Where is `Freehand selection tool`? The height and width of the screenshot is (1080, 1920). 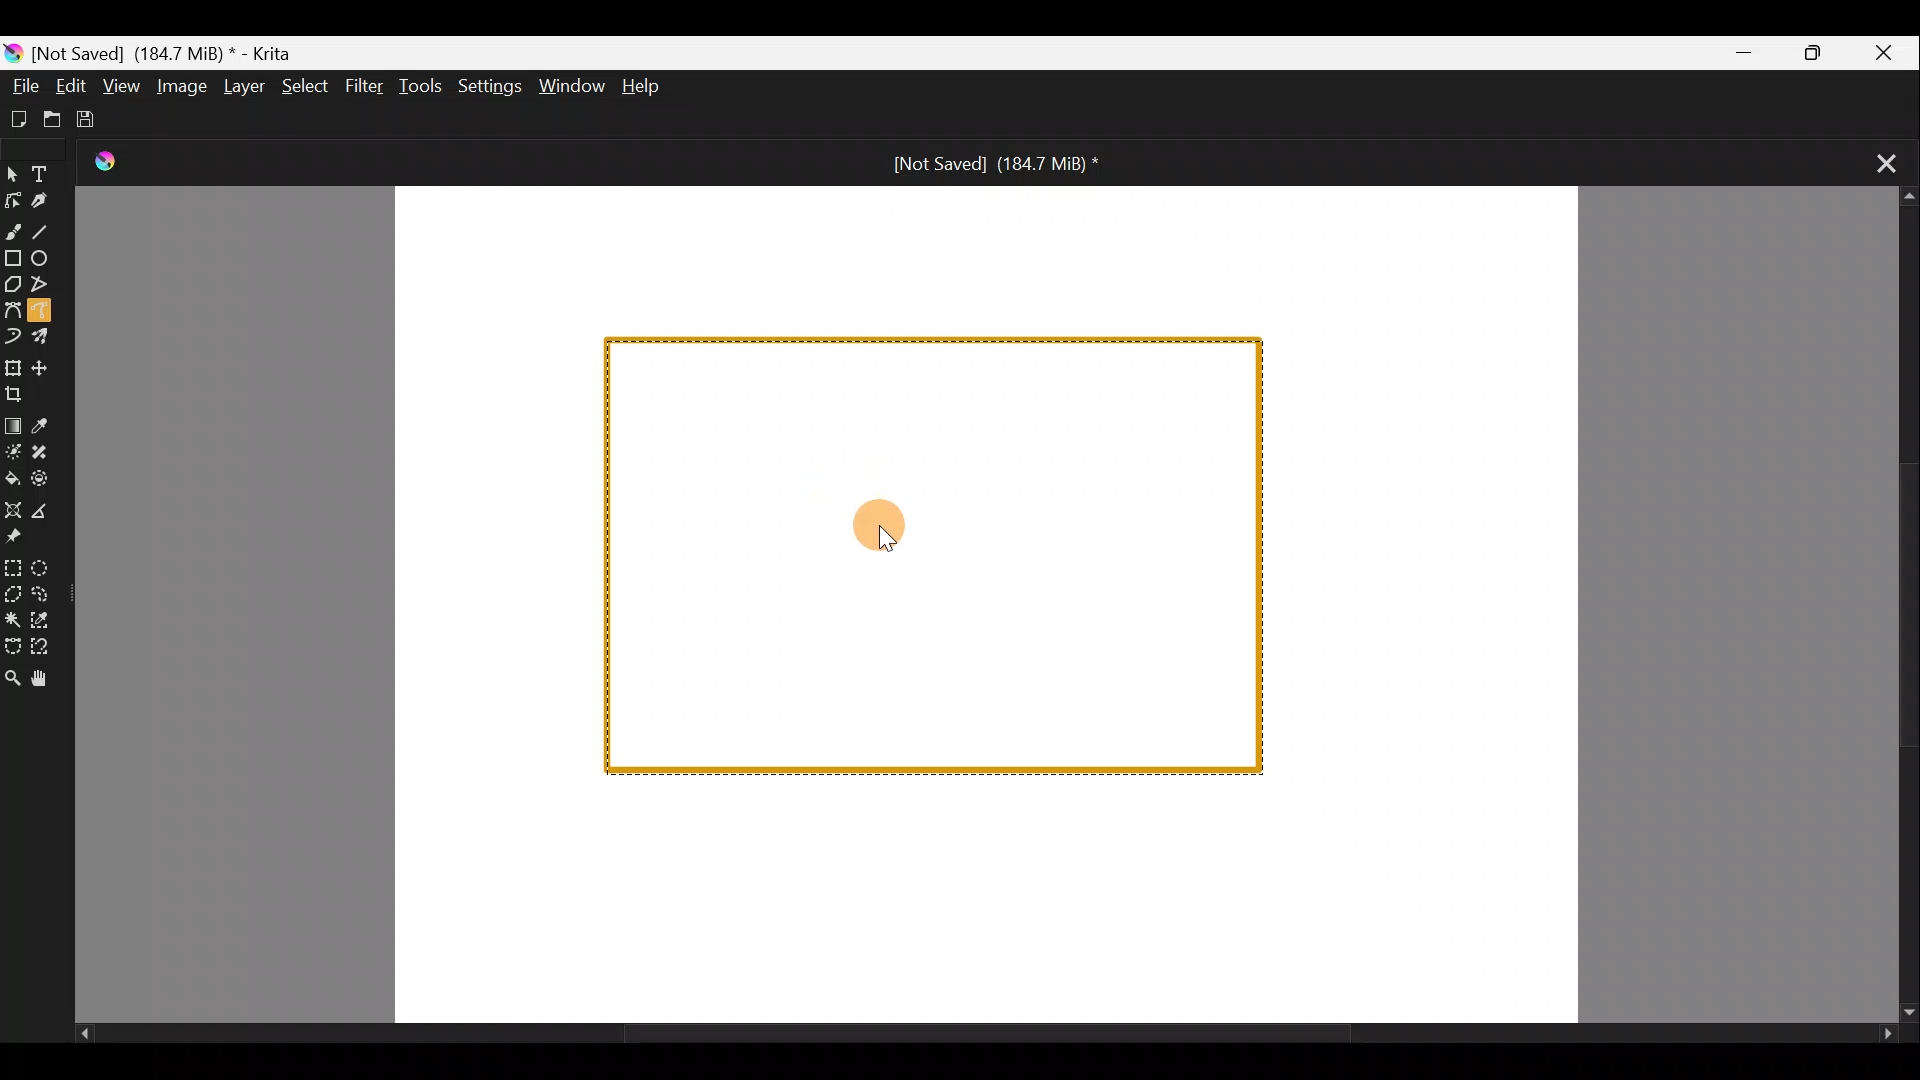
Freehand selection tool is located at coordinates (52, 597).